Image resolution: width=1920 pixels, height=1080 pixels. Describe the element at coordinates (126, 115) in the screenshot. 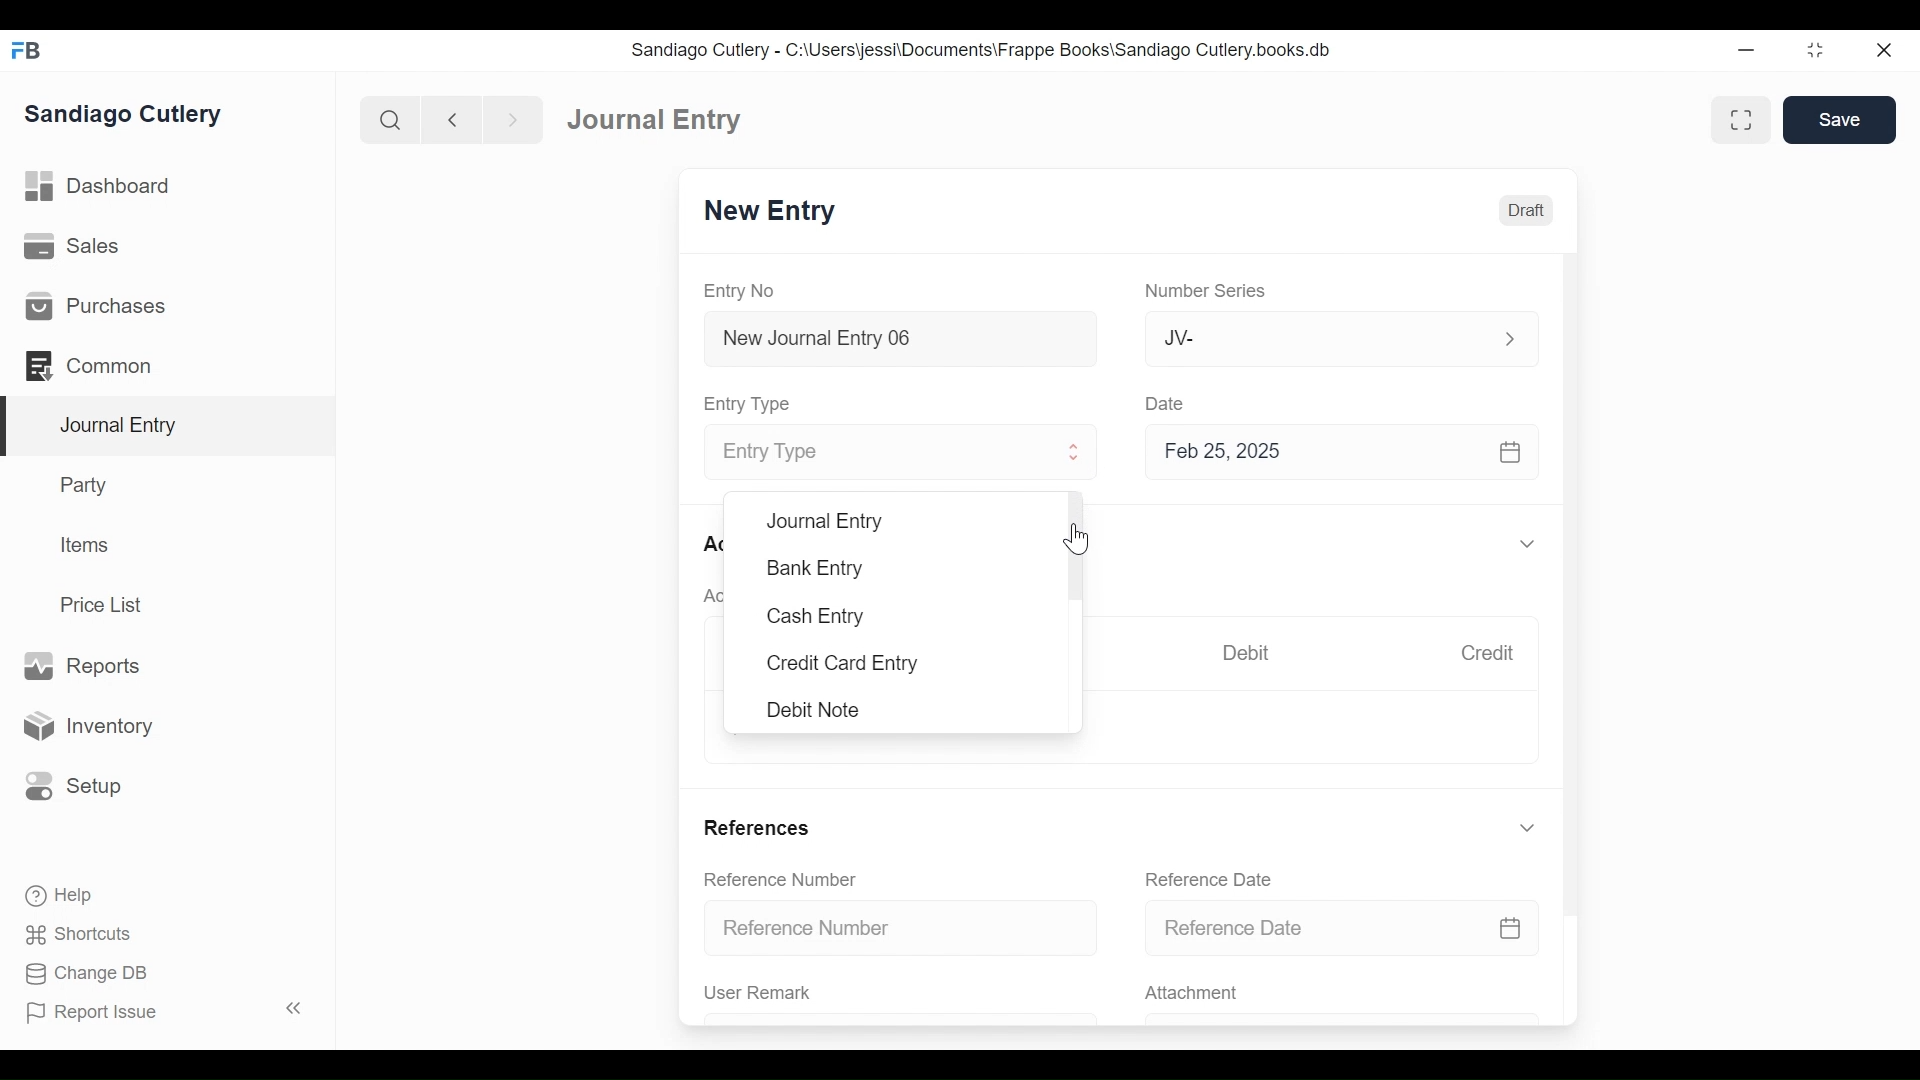

I see `Sandiago Cutlery` at that location.